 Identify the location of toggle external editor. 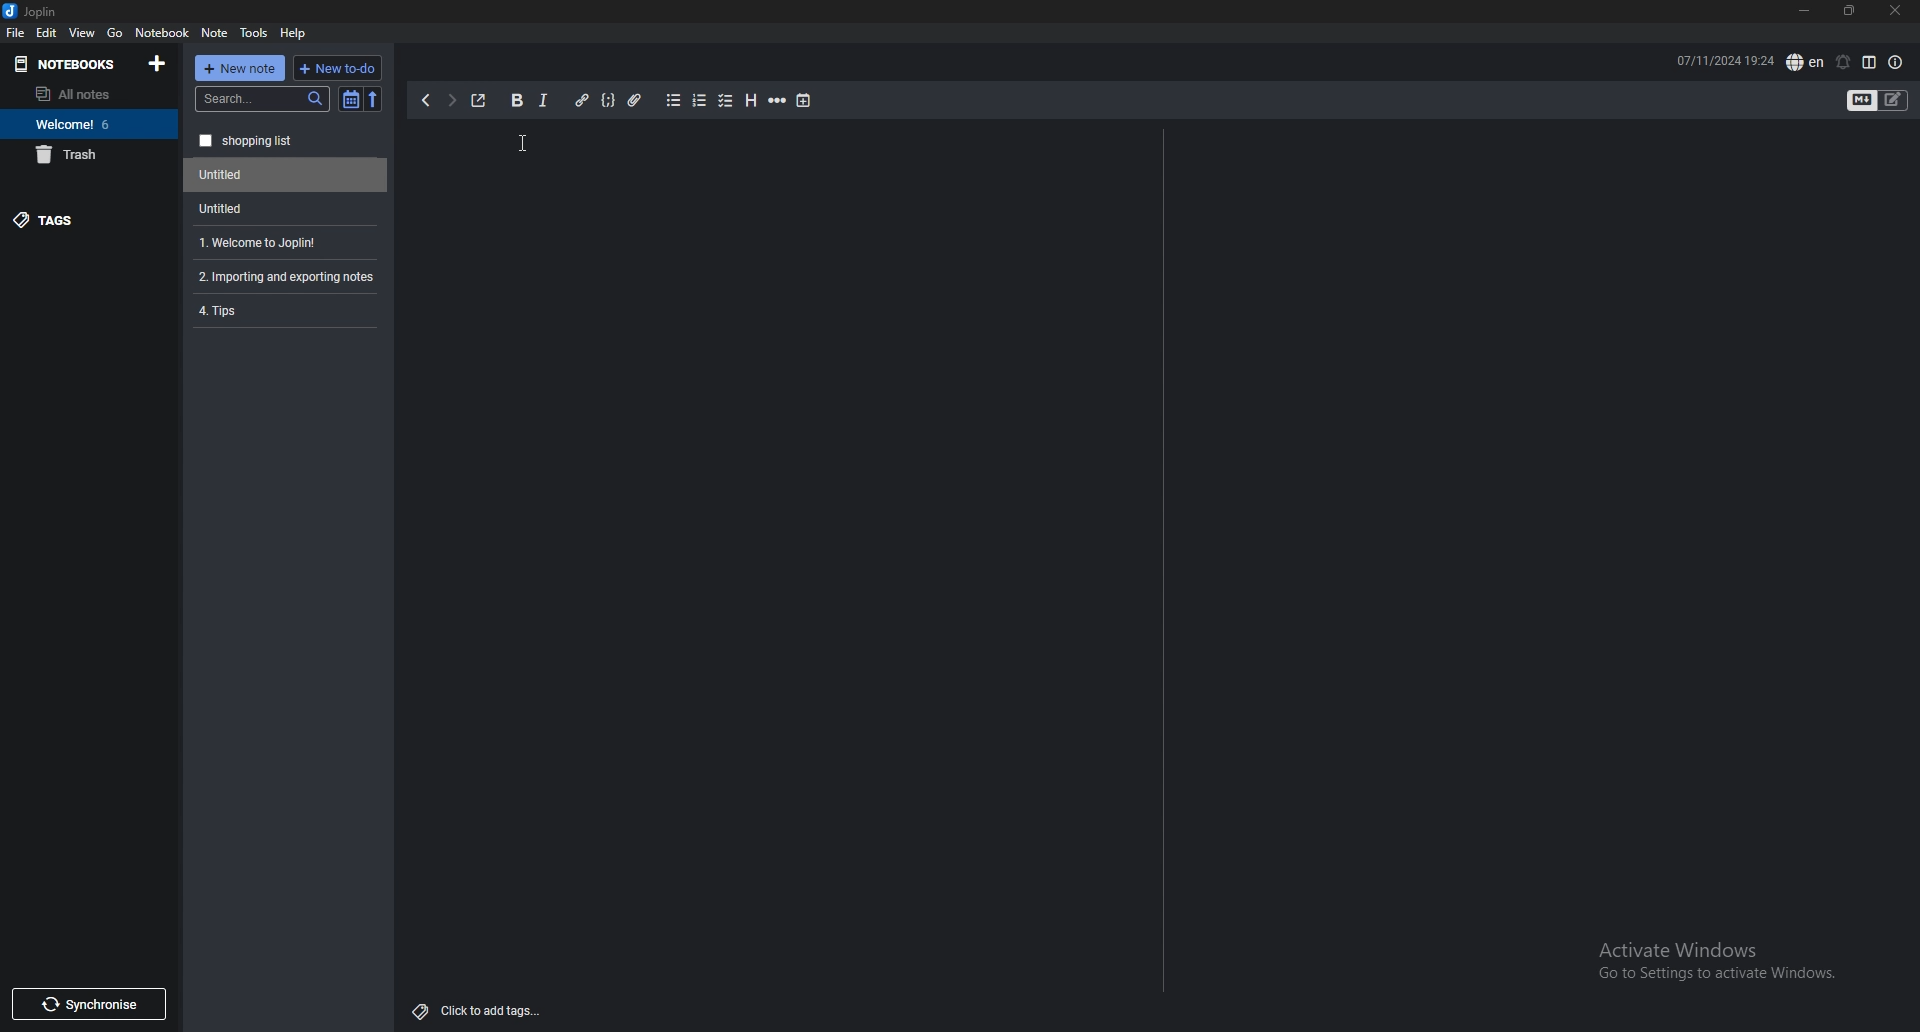
(479, 100).